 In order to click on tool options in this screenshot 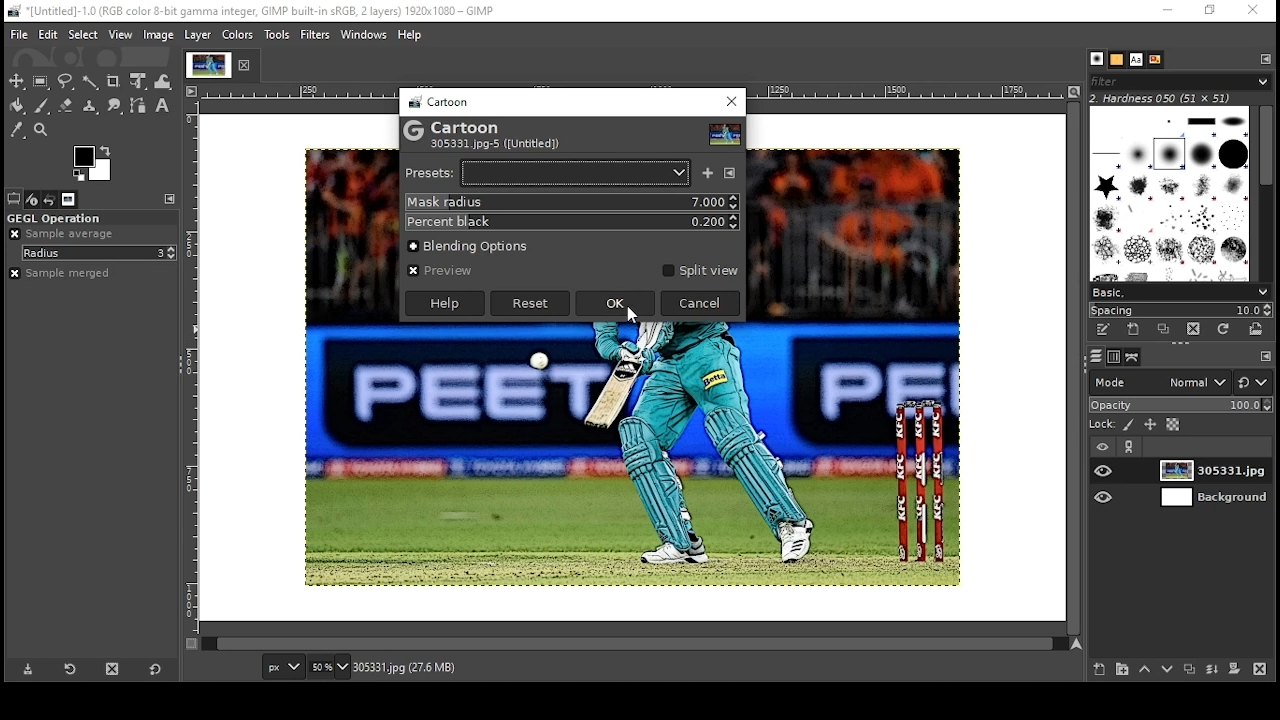, I will do `click(14, 198)`.